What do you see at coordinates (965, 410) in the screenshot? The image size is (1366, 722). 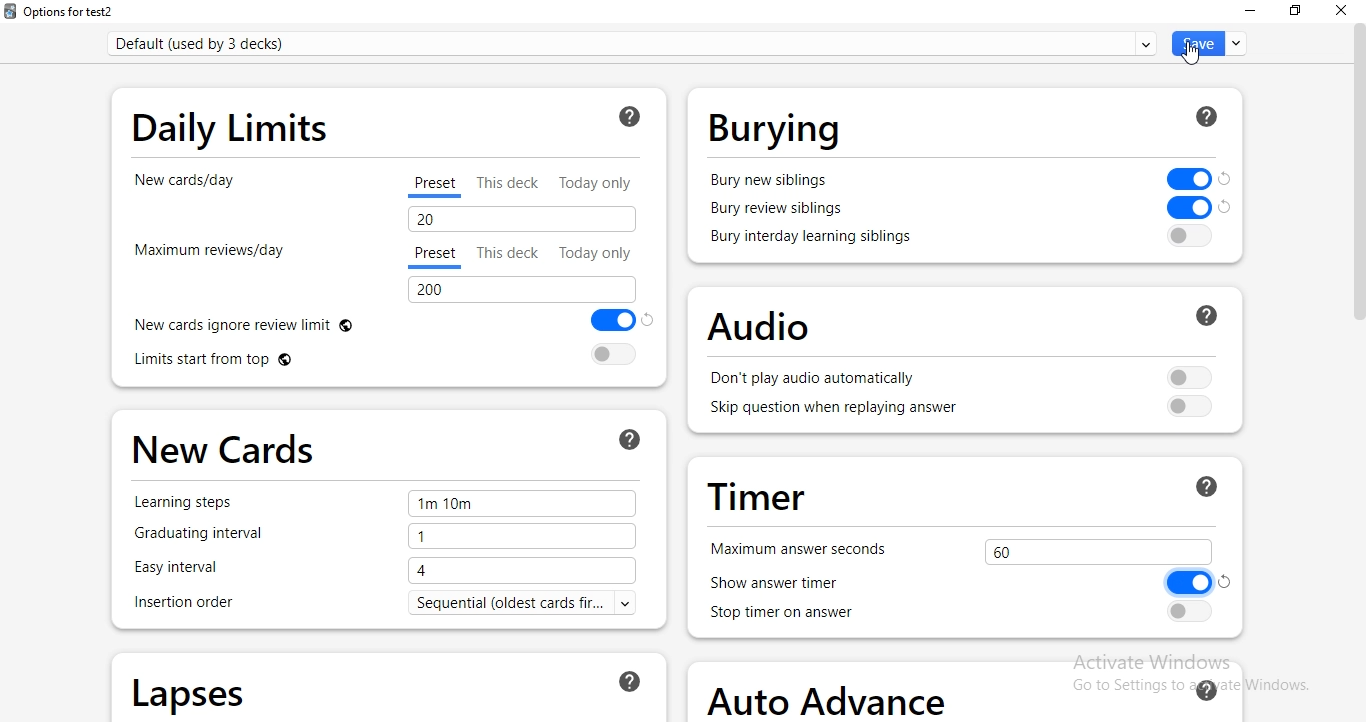 I see `skip question when replaying answer` at bounding box center [965, 410].